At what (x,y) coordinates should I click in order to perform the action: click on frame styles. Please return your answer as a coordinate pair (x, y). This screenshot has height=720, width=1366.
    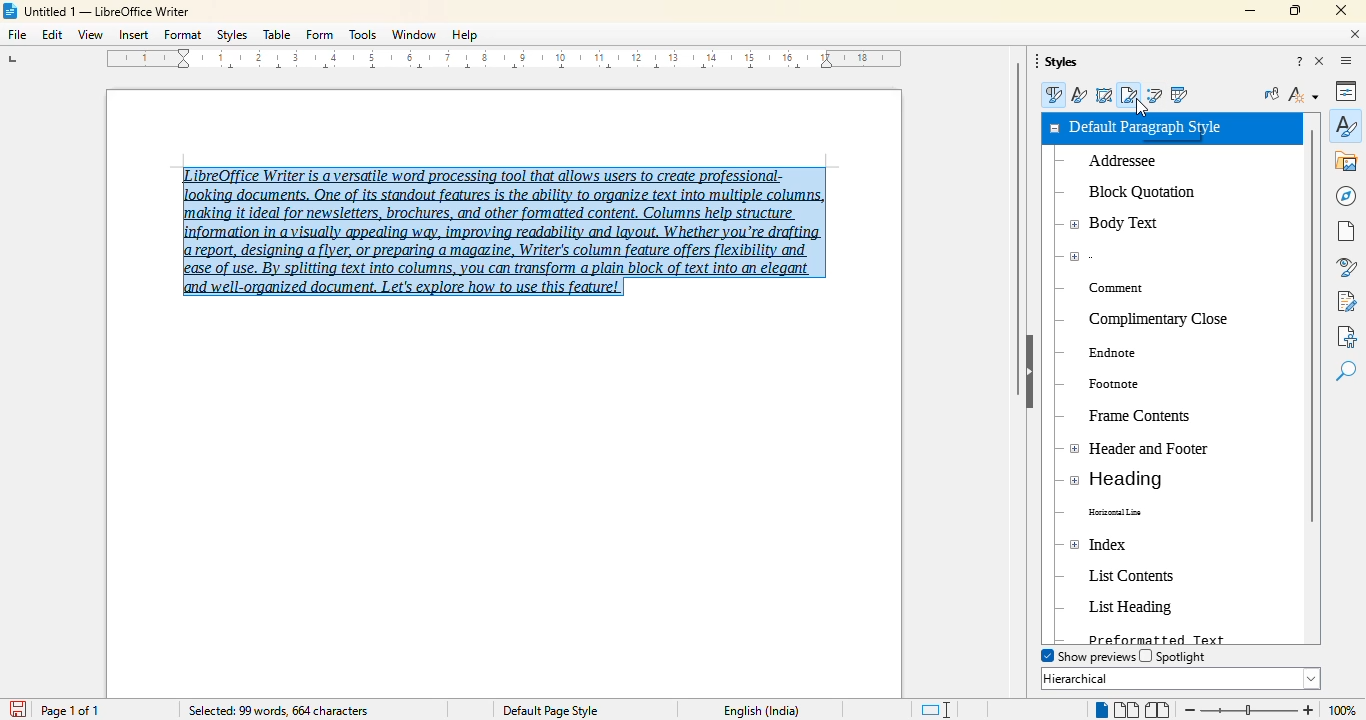
    Looking at the image, I should click on (1104, 95).